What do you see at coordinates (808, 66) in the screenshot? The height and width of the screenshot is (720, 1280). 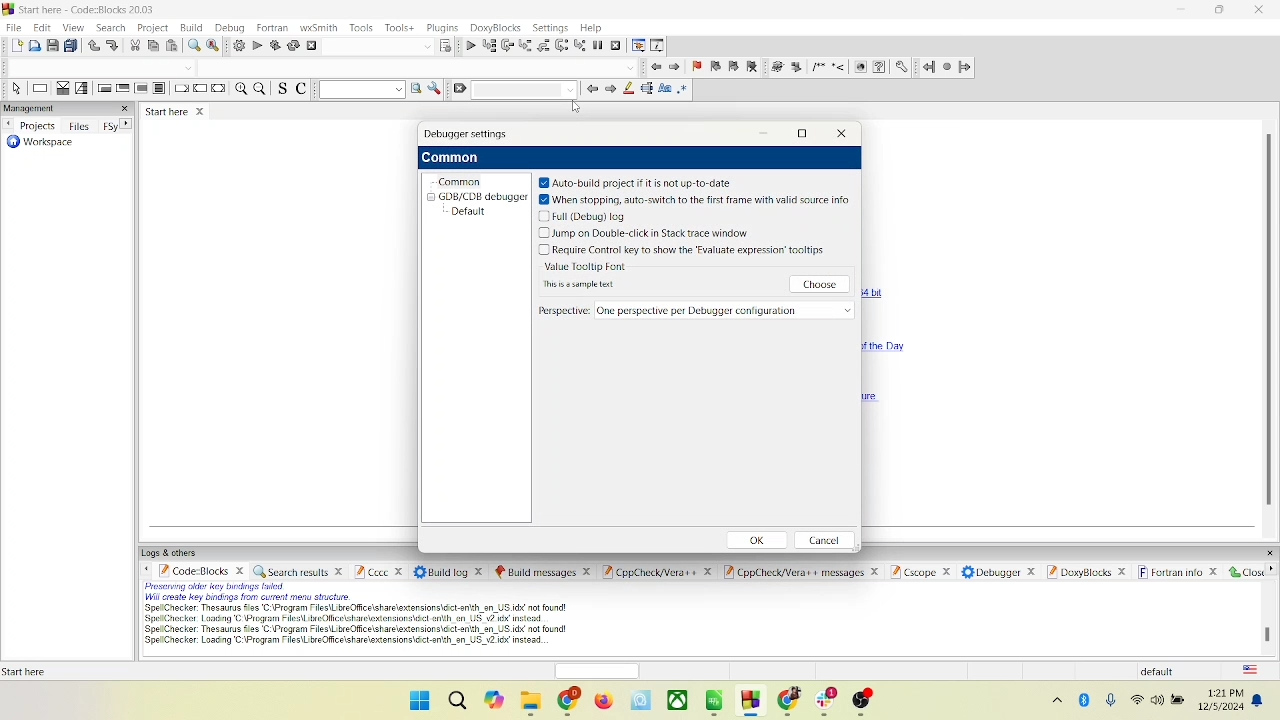 I see `symbols` at bounding box center [808, 66].